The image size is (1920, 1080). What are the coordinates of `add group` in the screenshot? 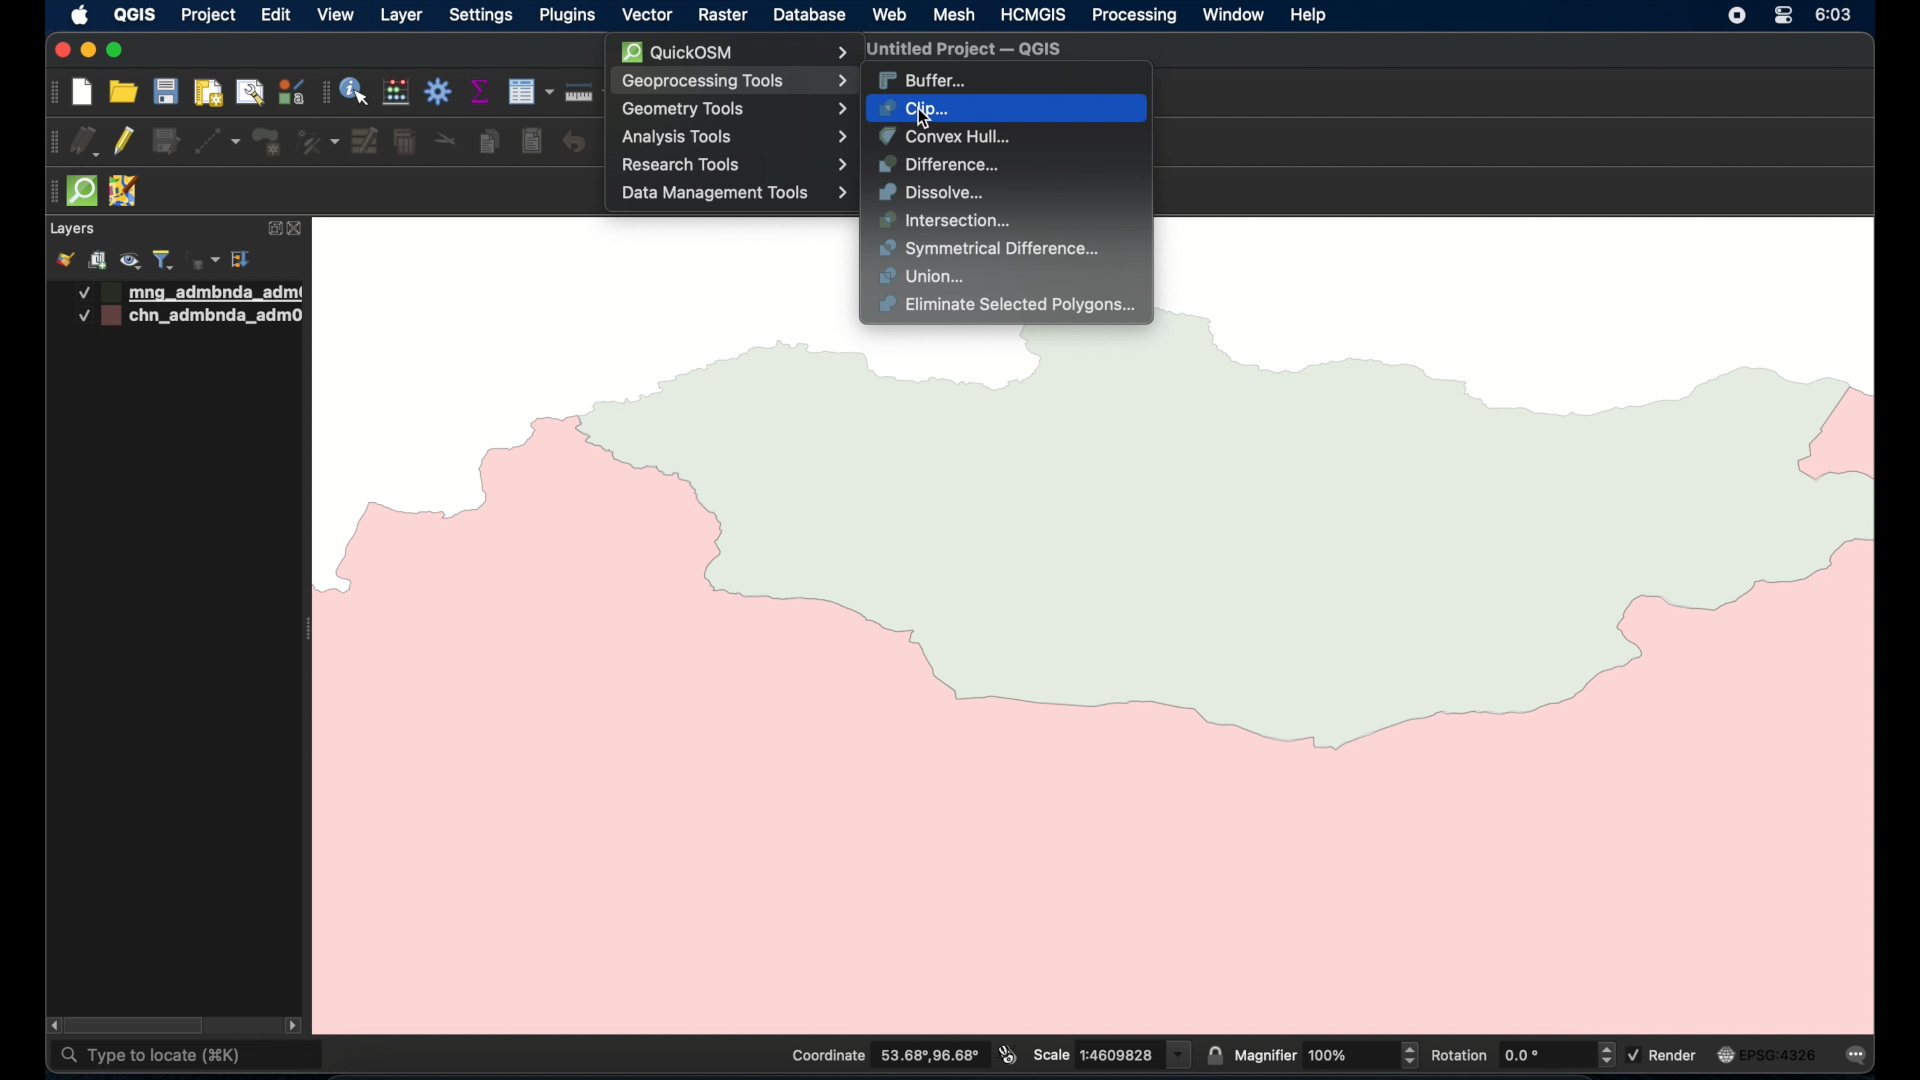 It's located at (97, 260).